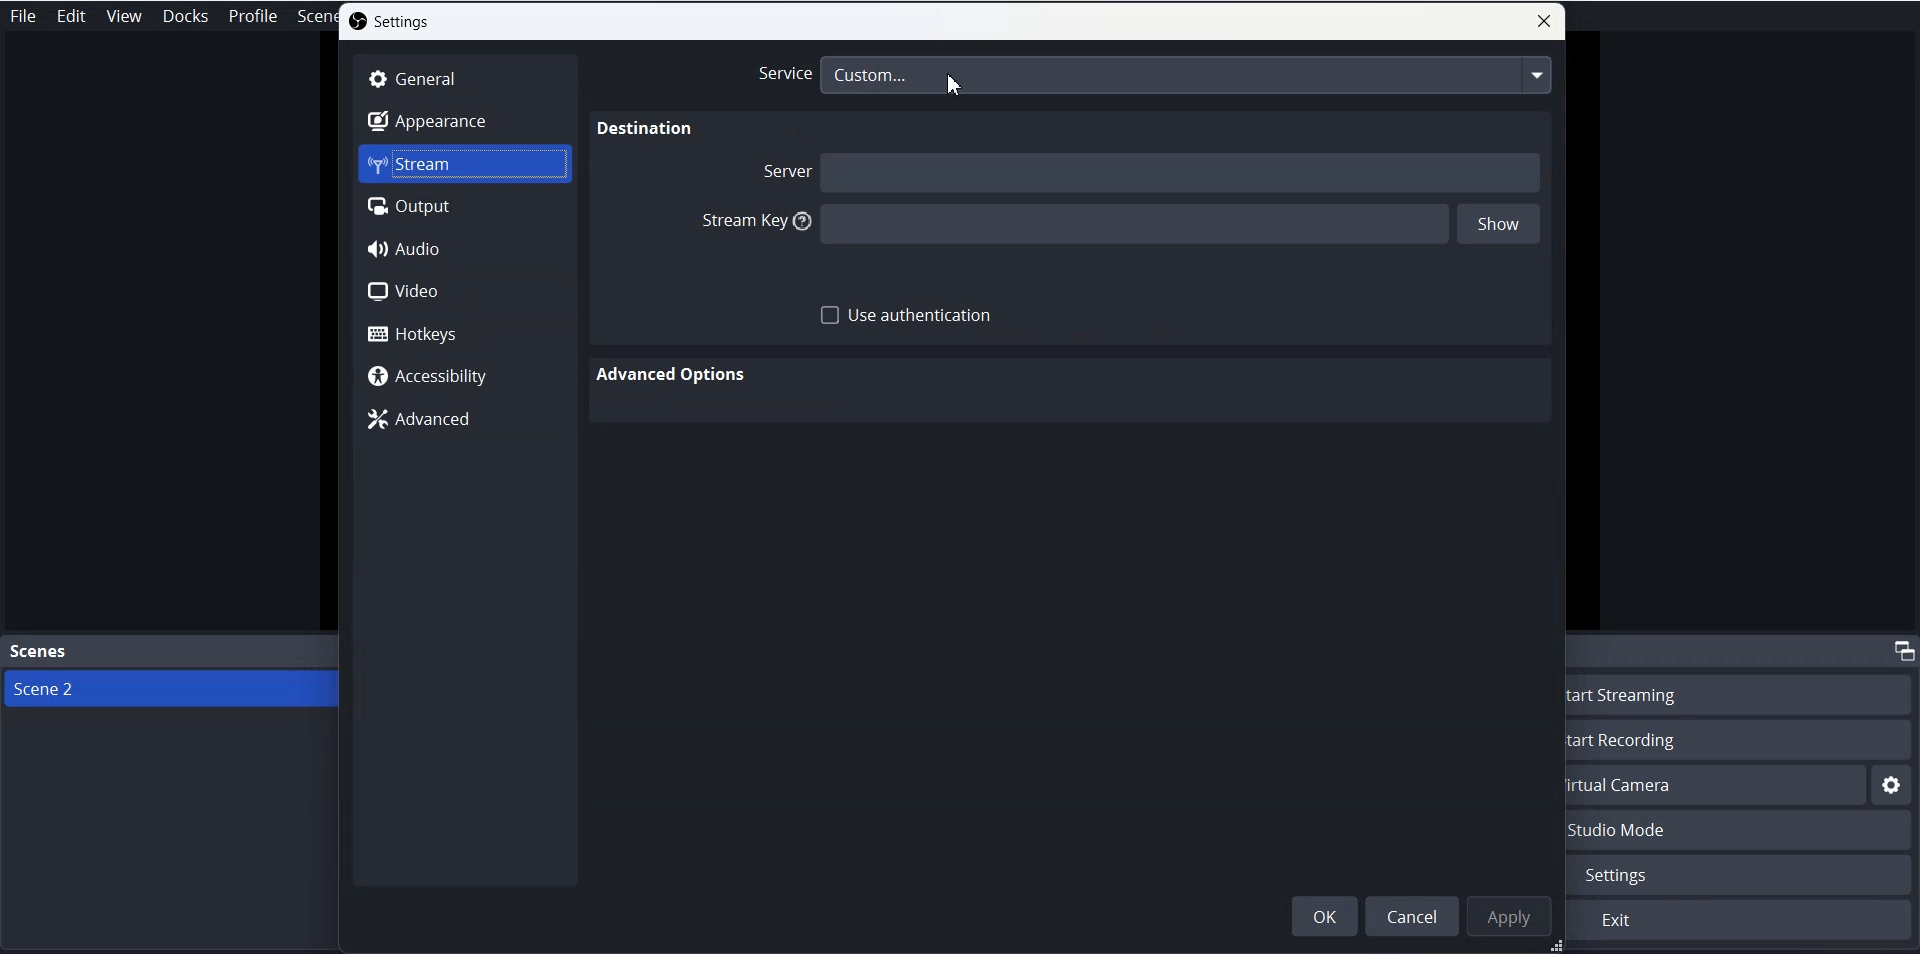 This screenshot has width=1920, height=954. What do you see at coordinates (170, 653) in the screenshot?
I see `Scenes` at bounding box center [170, 653].